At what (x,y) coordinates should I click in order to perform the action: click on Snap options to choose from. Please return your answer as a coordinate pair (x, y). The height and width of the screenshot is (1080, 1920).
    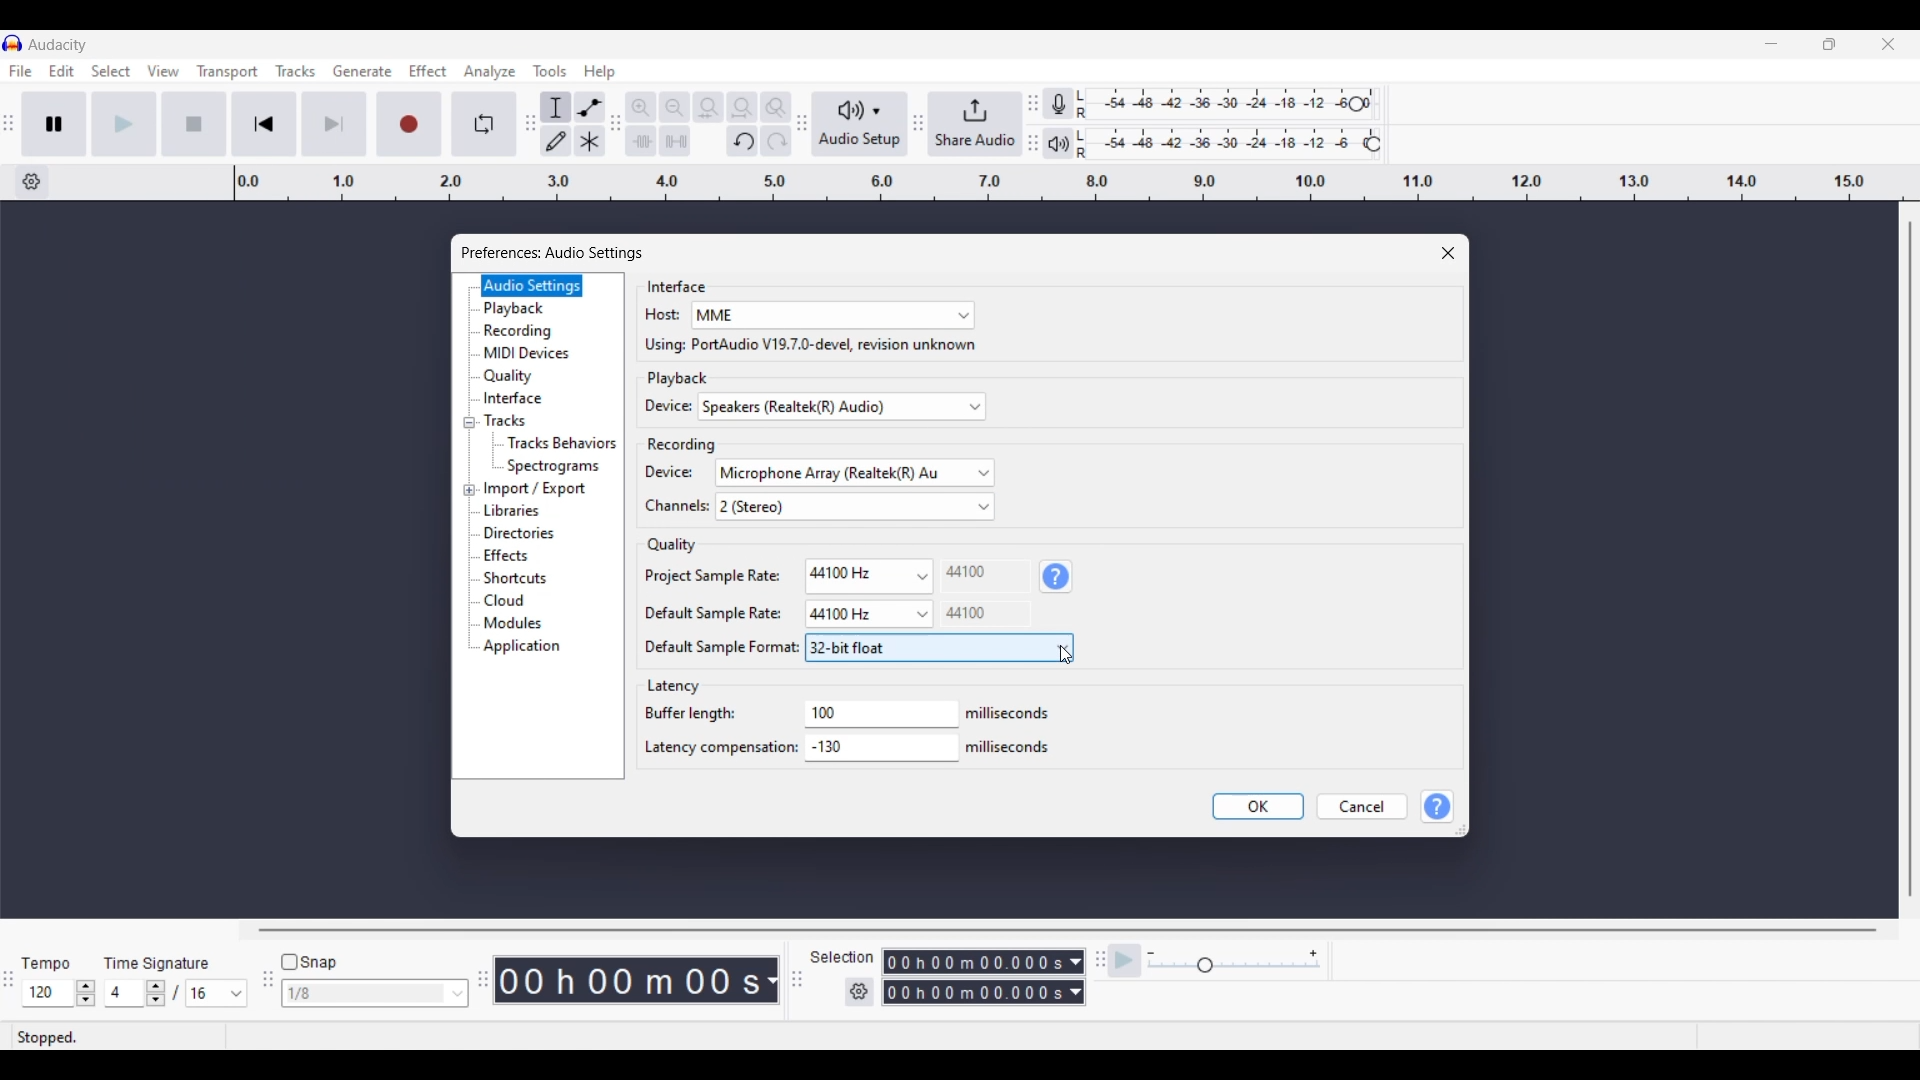
    Looking at the image, I should click on (459, 994).